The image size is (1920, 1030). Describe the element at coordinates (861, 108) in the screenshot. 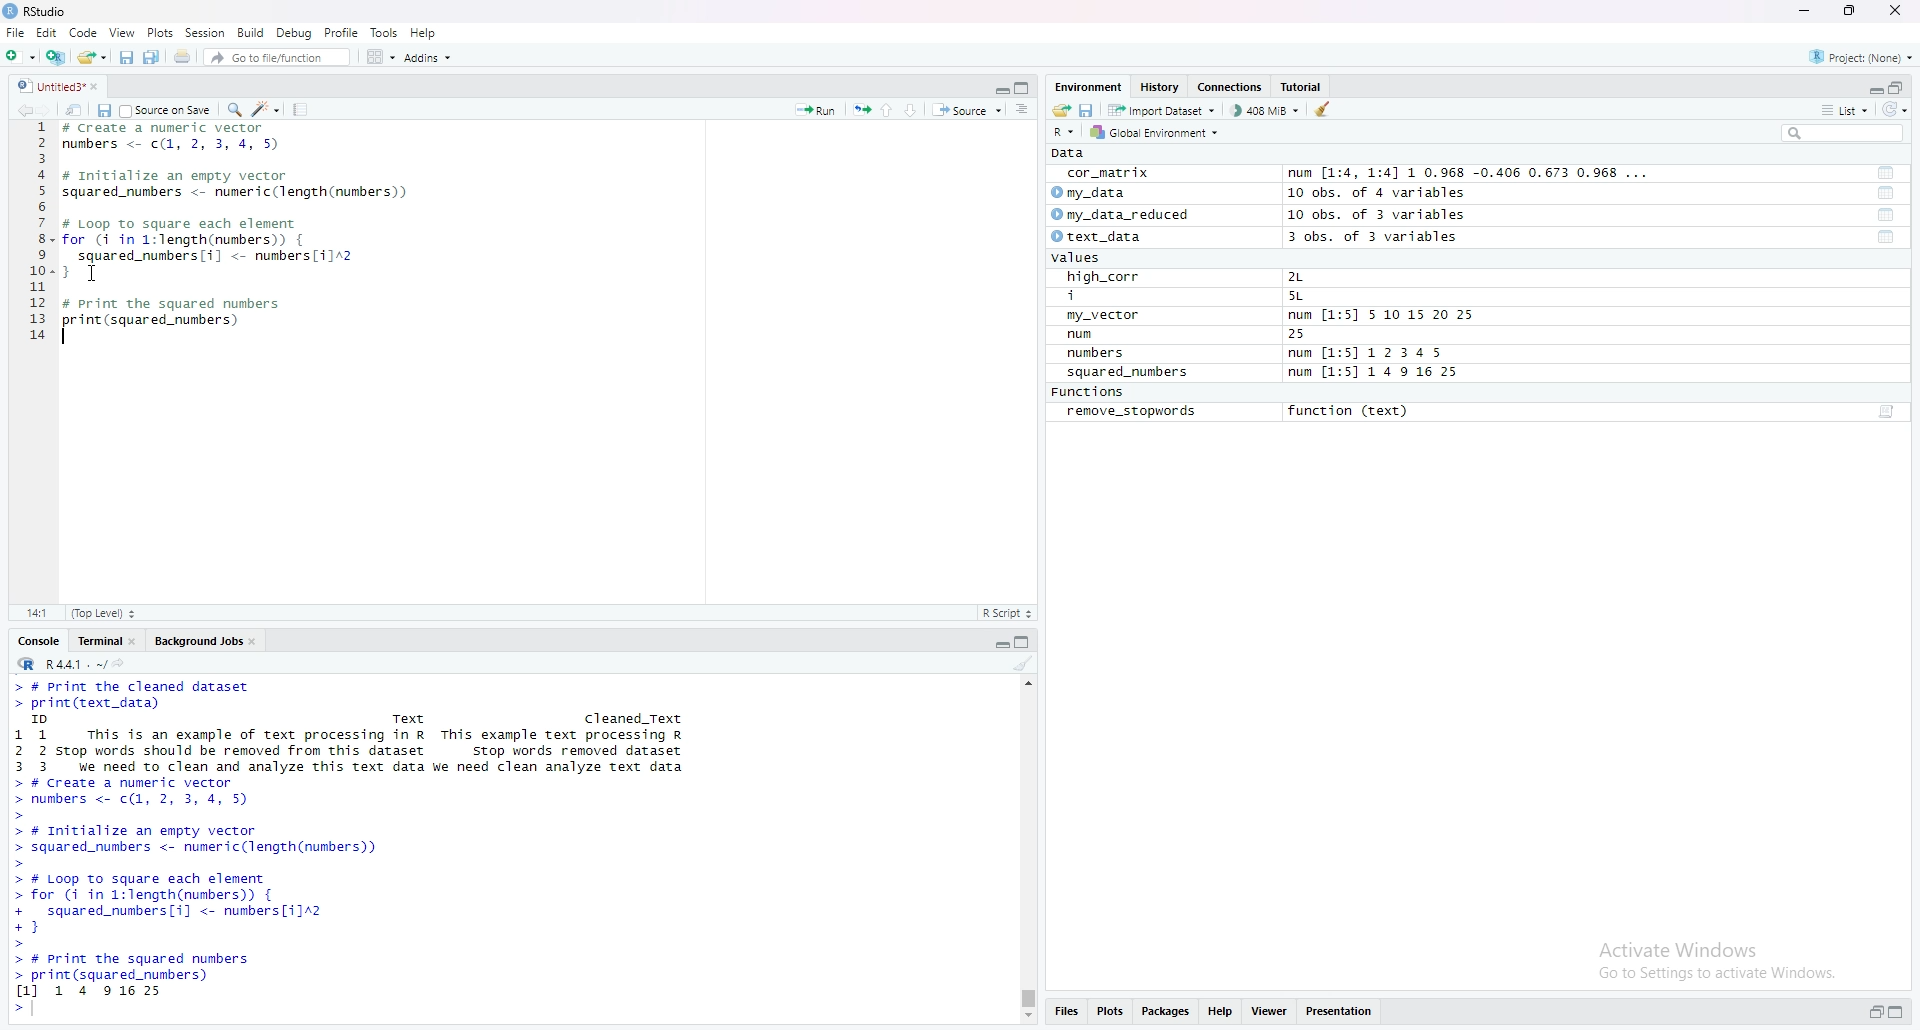

I see `re-run previous code region` at that location.